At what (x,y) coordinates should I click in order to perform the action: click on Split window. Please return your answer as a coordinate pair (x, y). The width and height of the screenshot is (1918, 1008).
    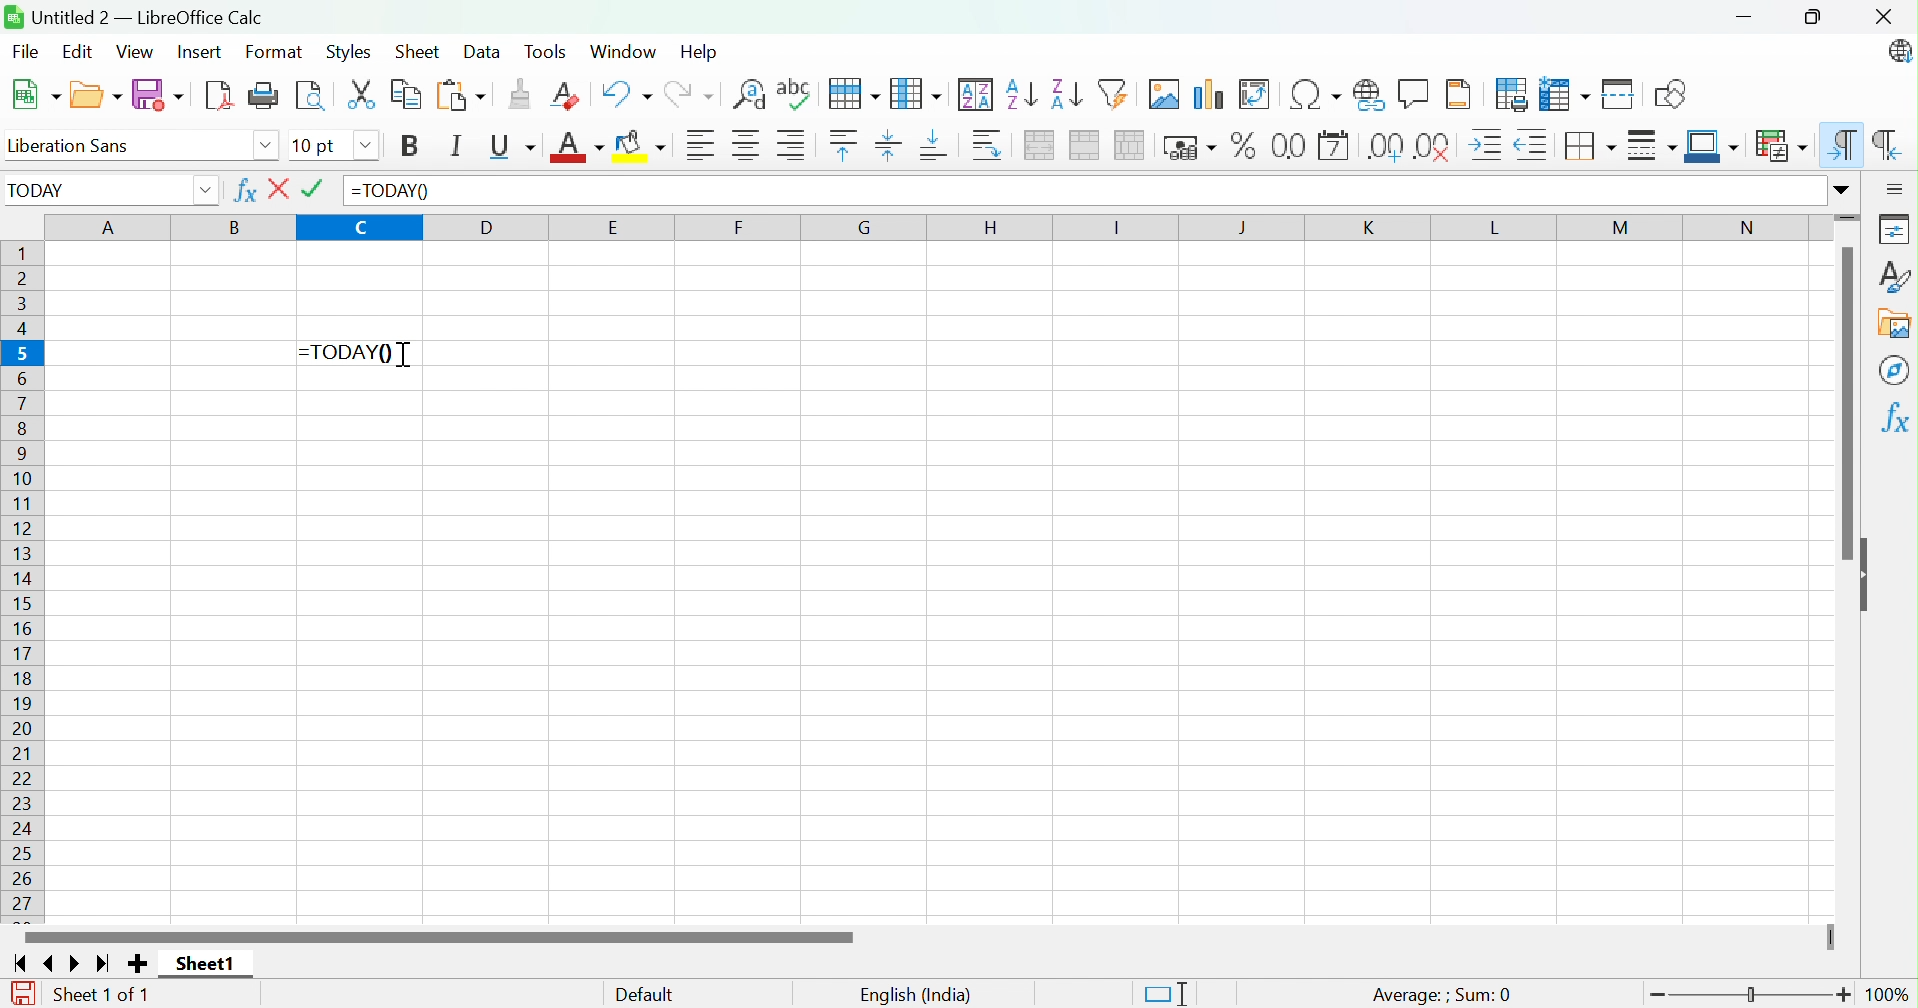
    Looking at the image, I should click on (1620, 94).